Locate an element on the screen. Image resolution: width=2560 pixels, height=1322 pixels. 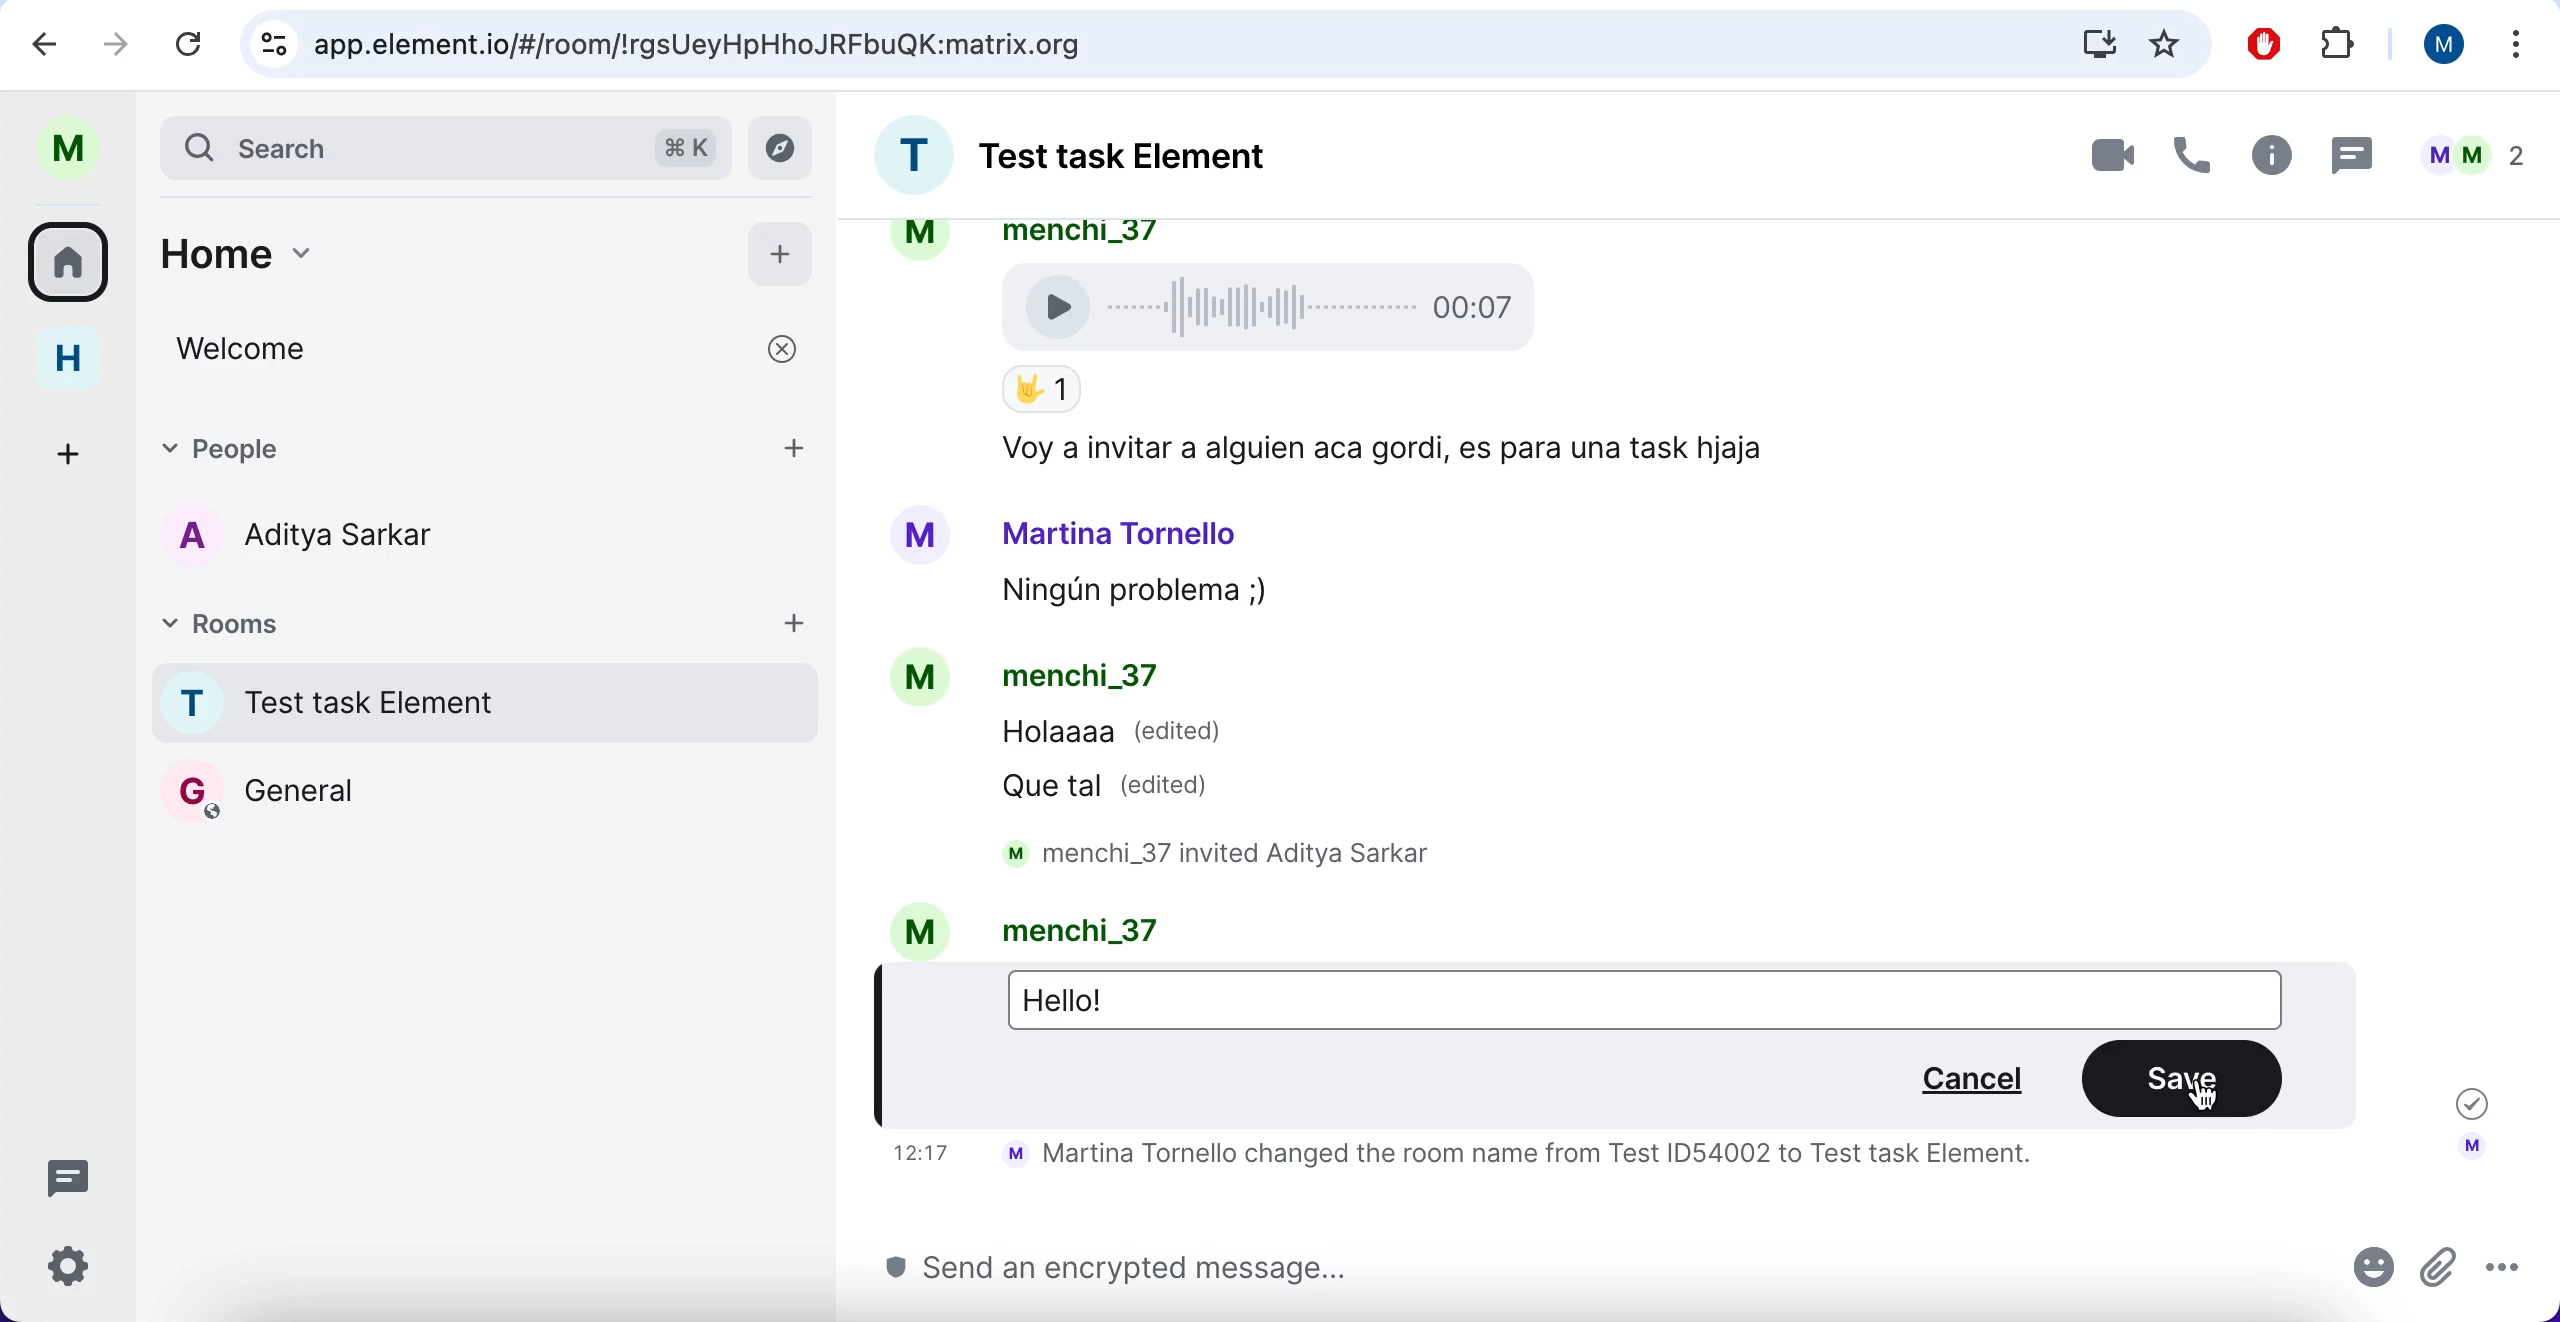
all rooms is located at coordinates (72, 264).